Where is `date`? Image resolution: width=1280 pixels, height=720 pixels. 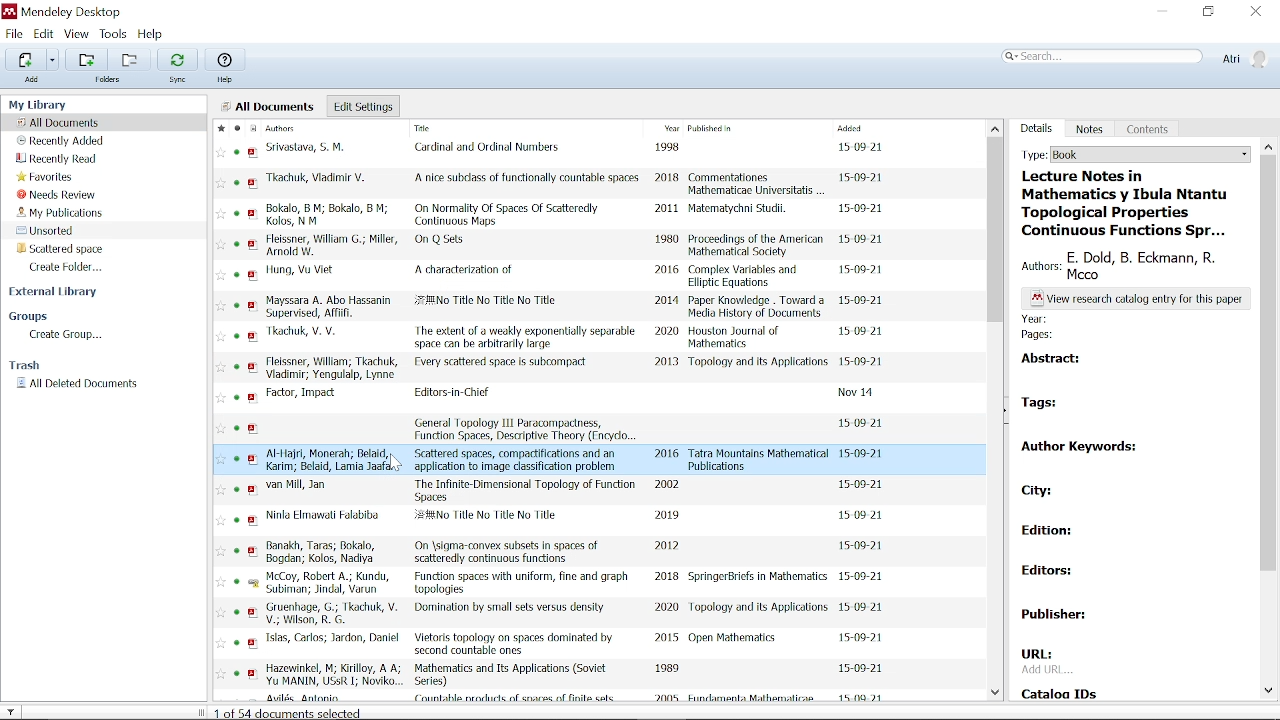 date is located at coordinates (862, 454).